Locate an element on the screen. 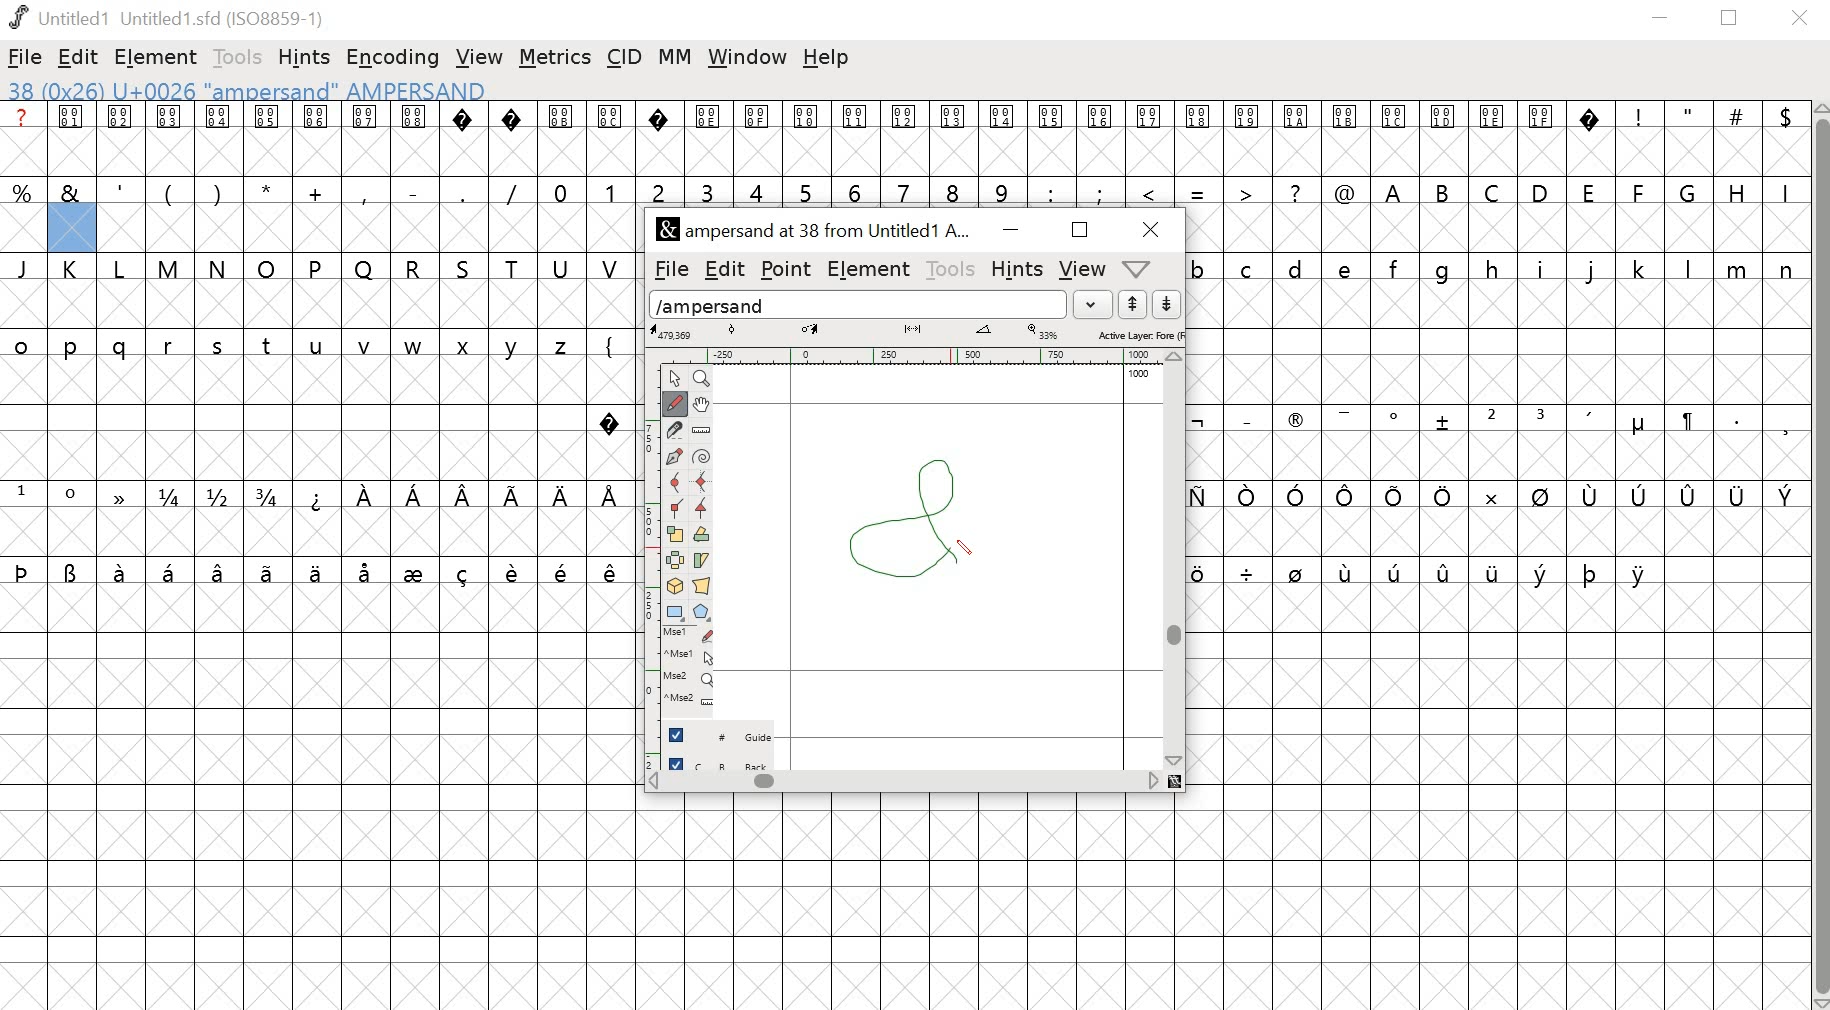  H is located at coordinates (1737, 190).